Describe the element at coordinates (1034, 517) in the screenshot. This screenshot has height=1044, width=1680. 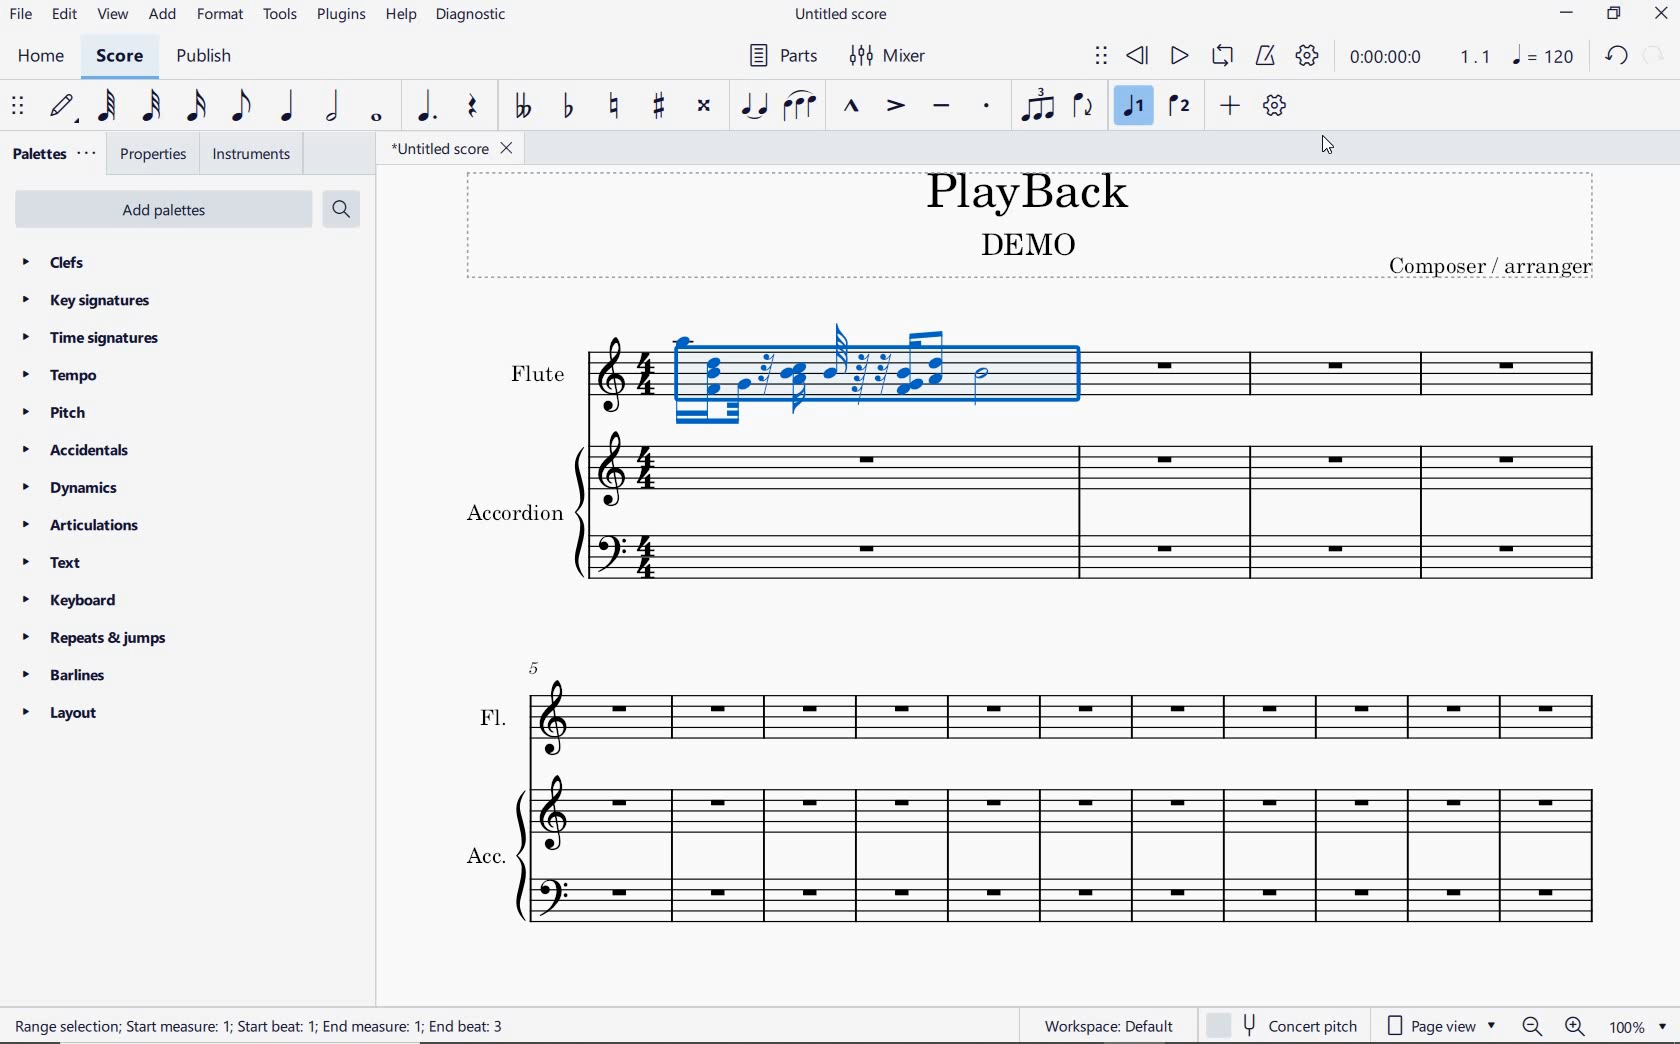
I see `Instrument: Accordion` at that location.